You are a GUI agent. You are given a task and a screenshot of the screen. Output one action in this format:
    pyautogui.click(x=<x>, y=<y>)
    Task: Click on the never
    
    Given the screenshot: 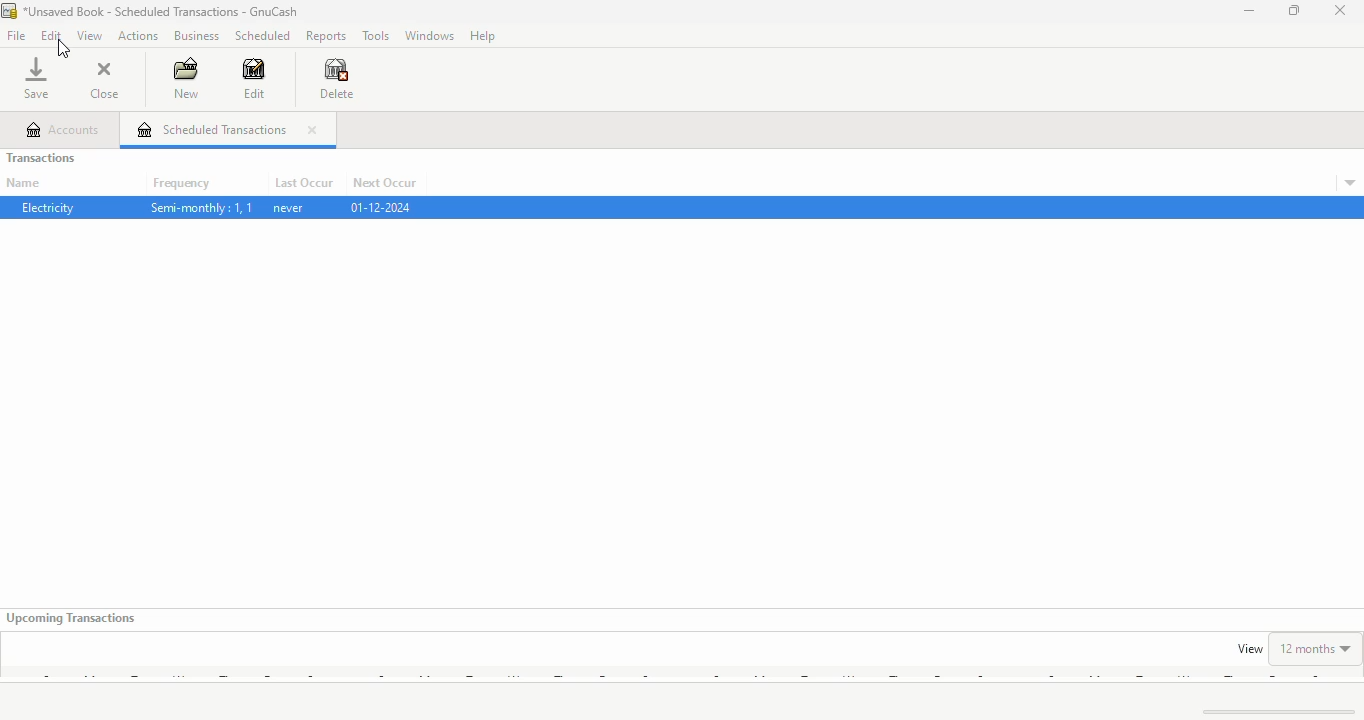 What is the action you would take?
    pyautogui.click(x=288, y=208)
    